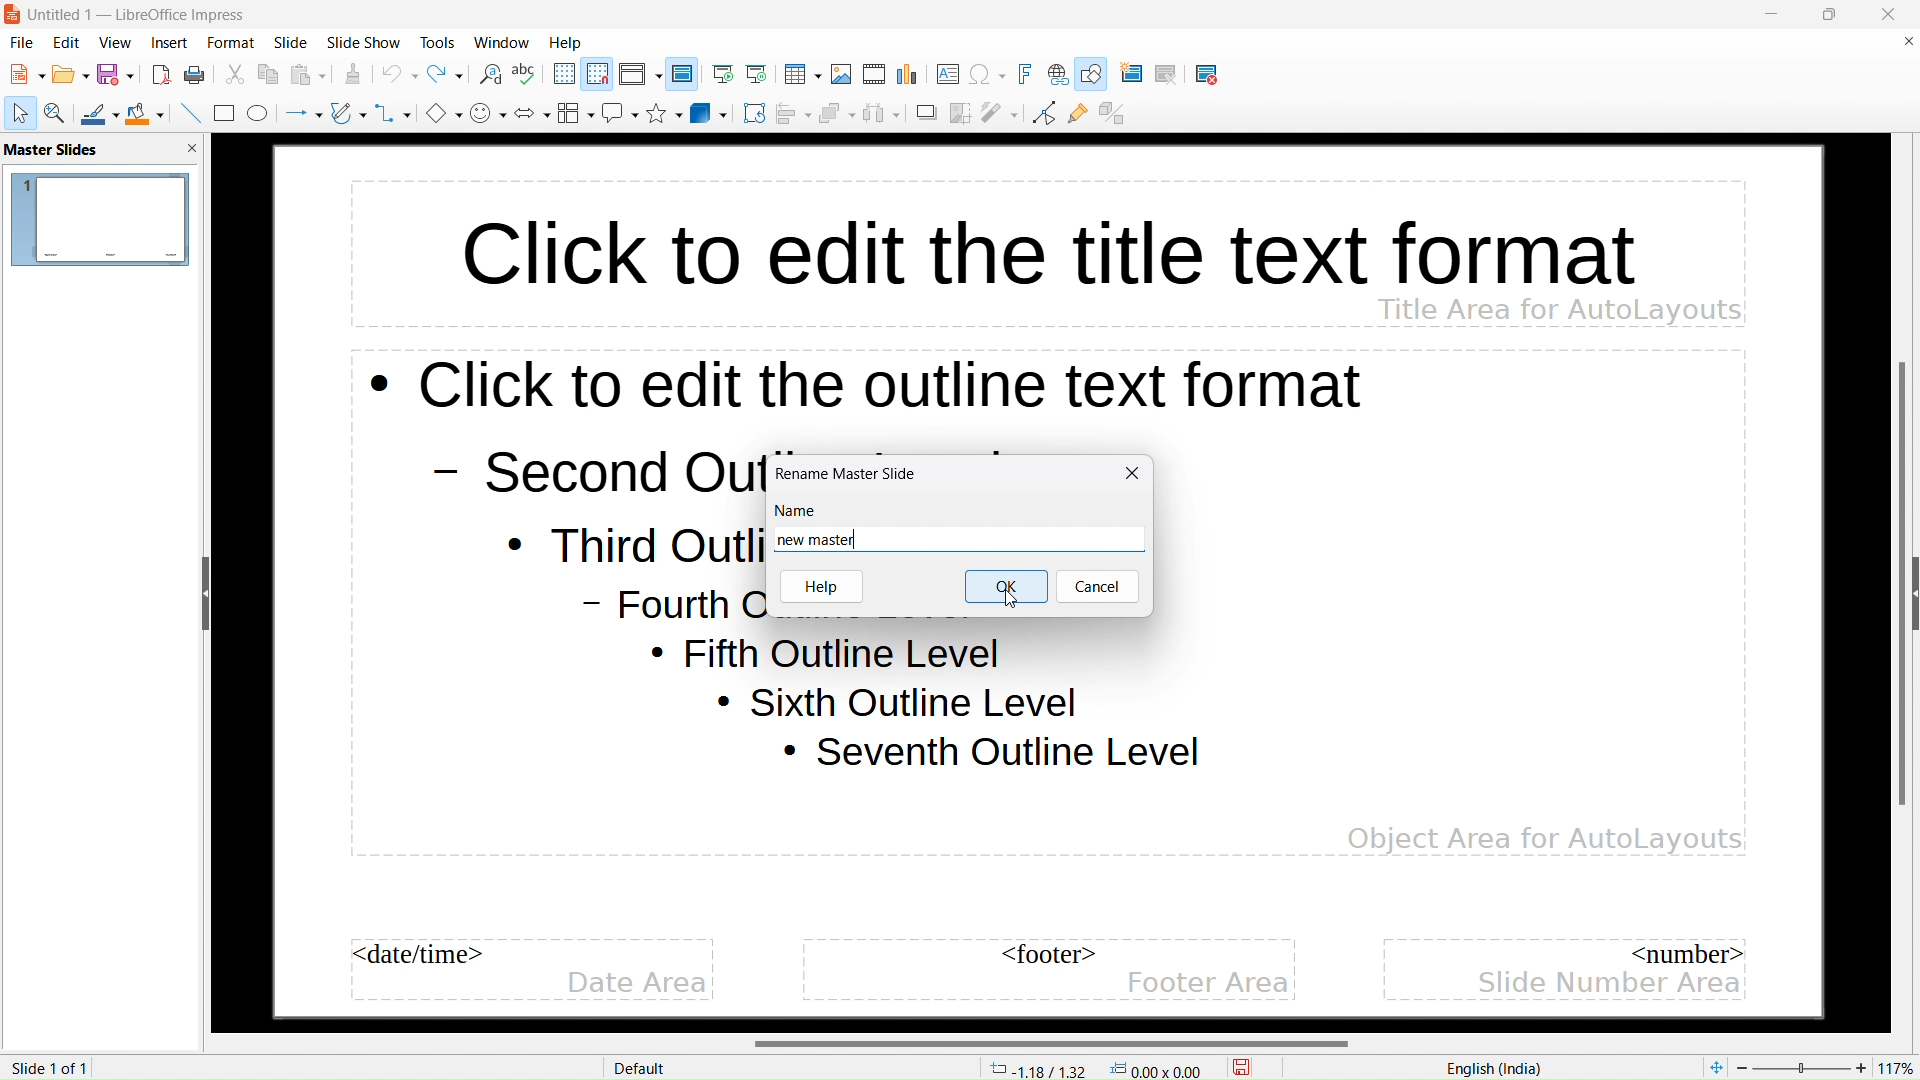 This screenshot has width=1920, height=1080. Describe the element at coordinates (1887, 15) in the screenshot. I see `close` at that location.